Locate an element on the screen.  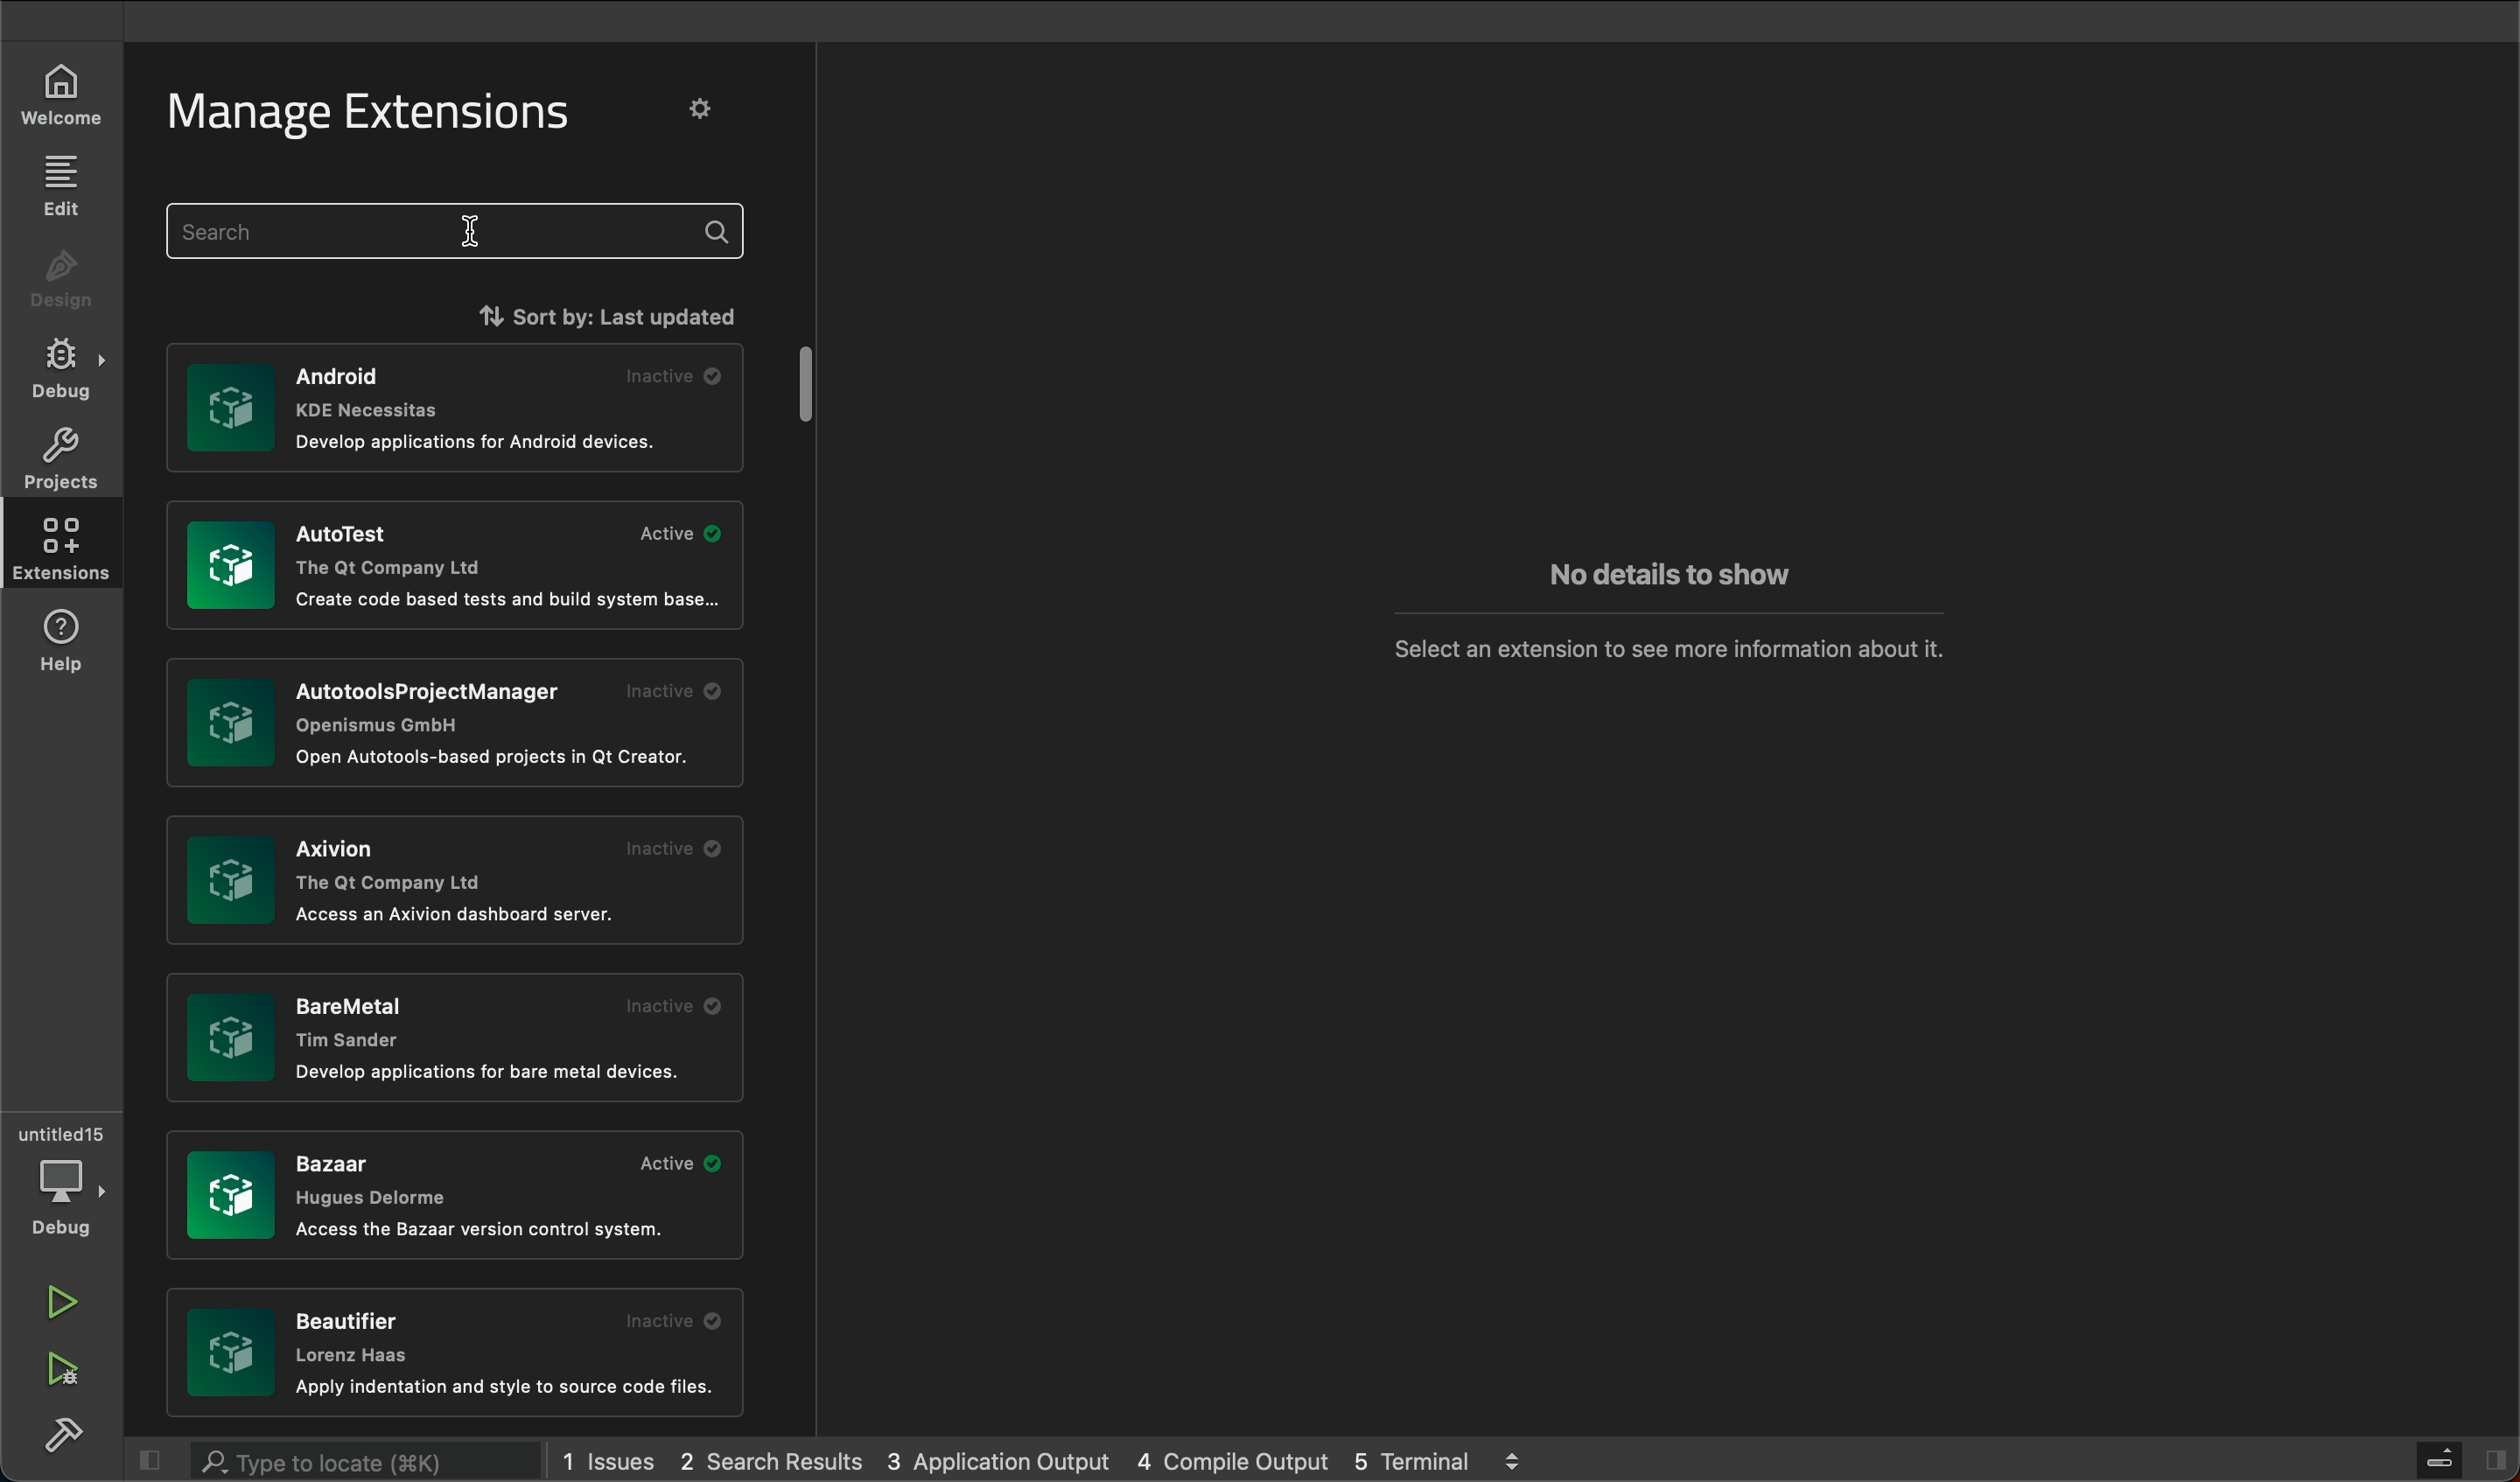
extension text is located at coordinates (394, 550).